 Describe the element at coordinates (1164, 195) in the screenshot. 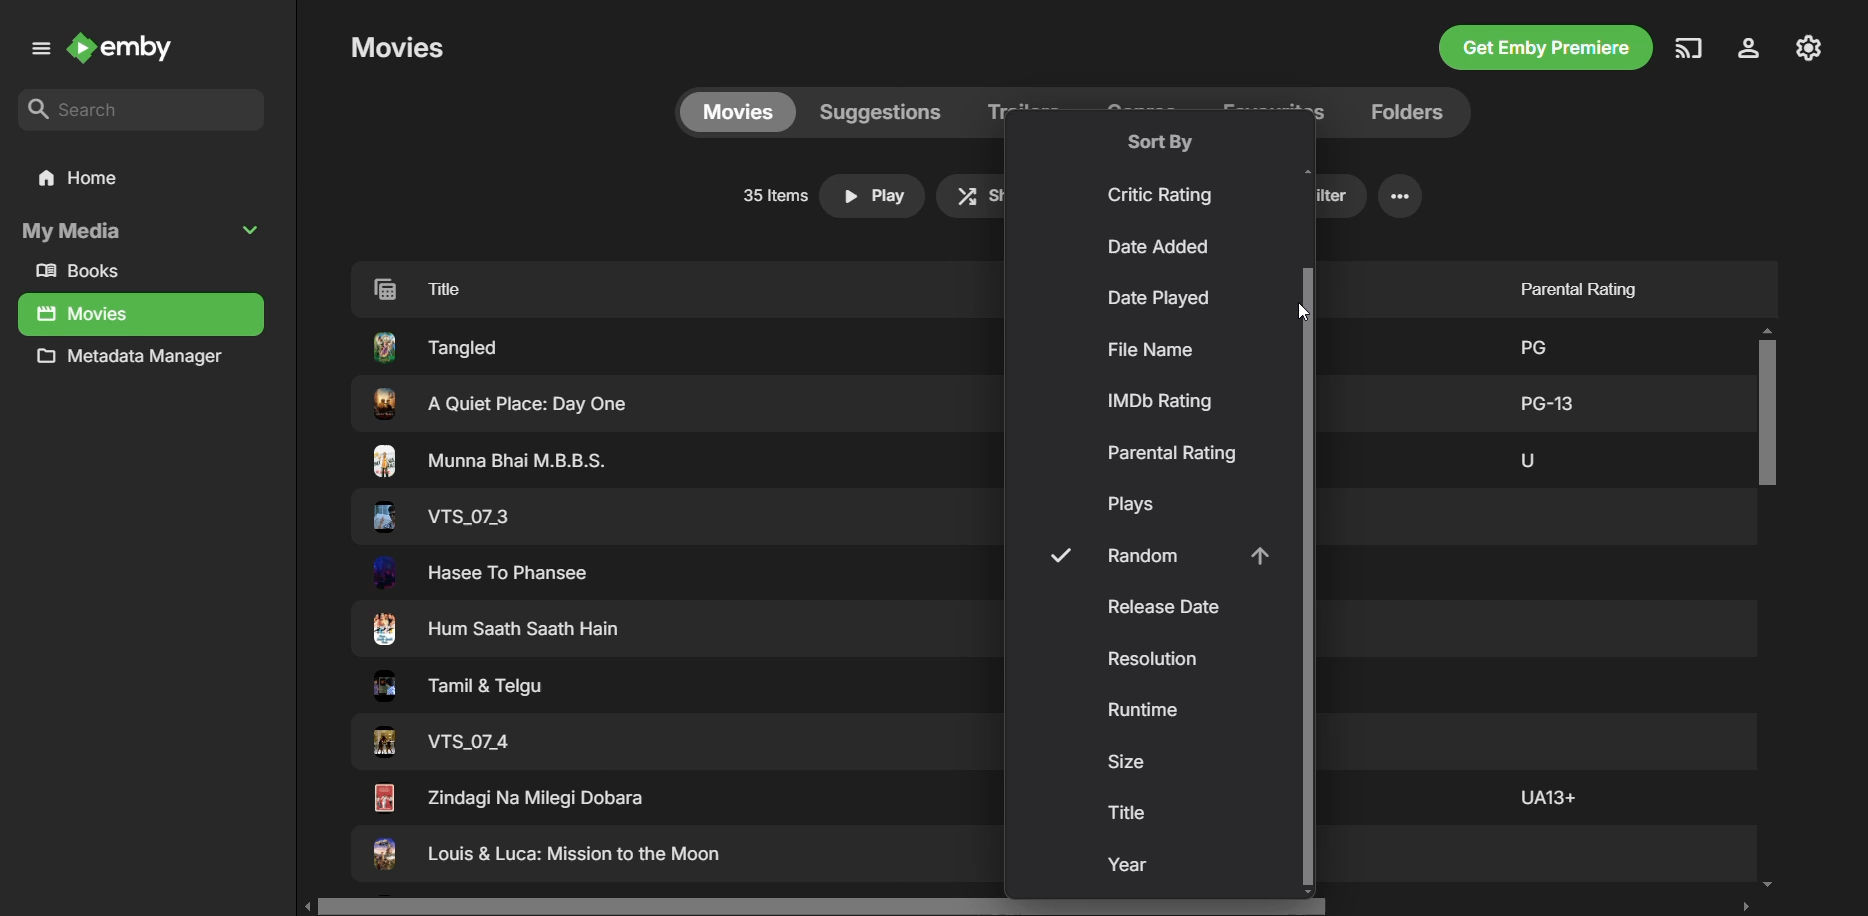

I see `Critic Rating` at that location.